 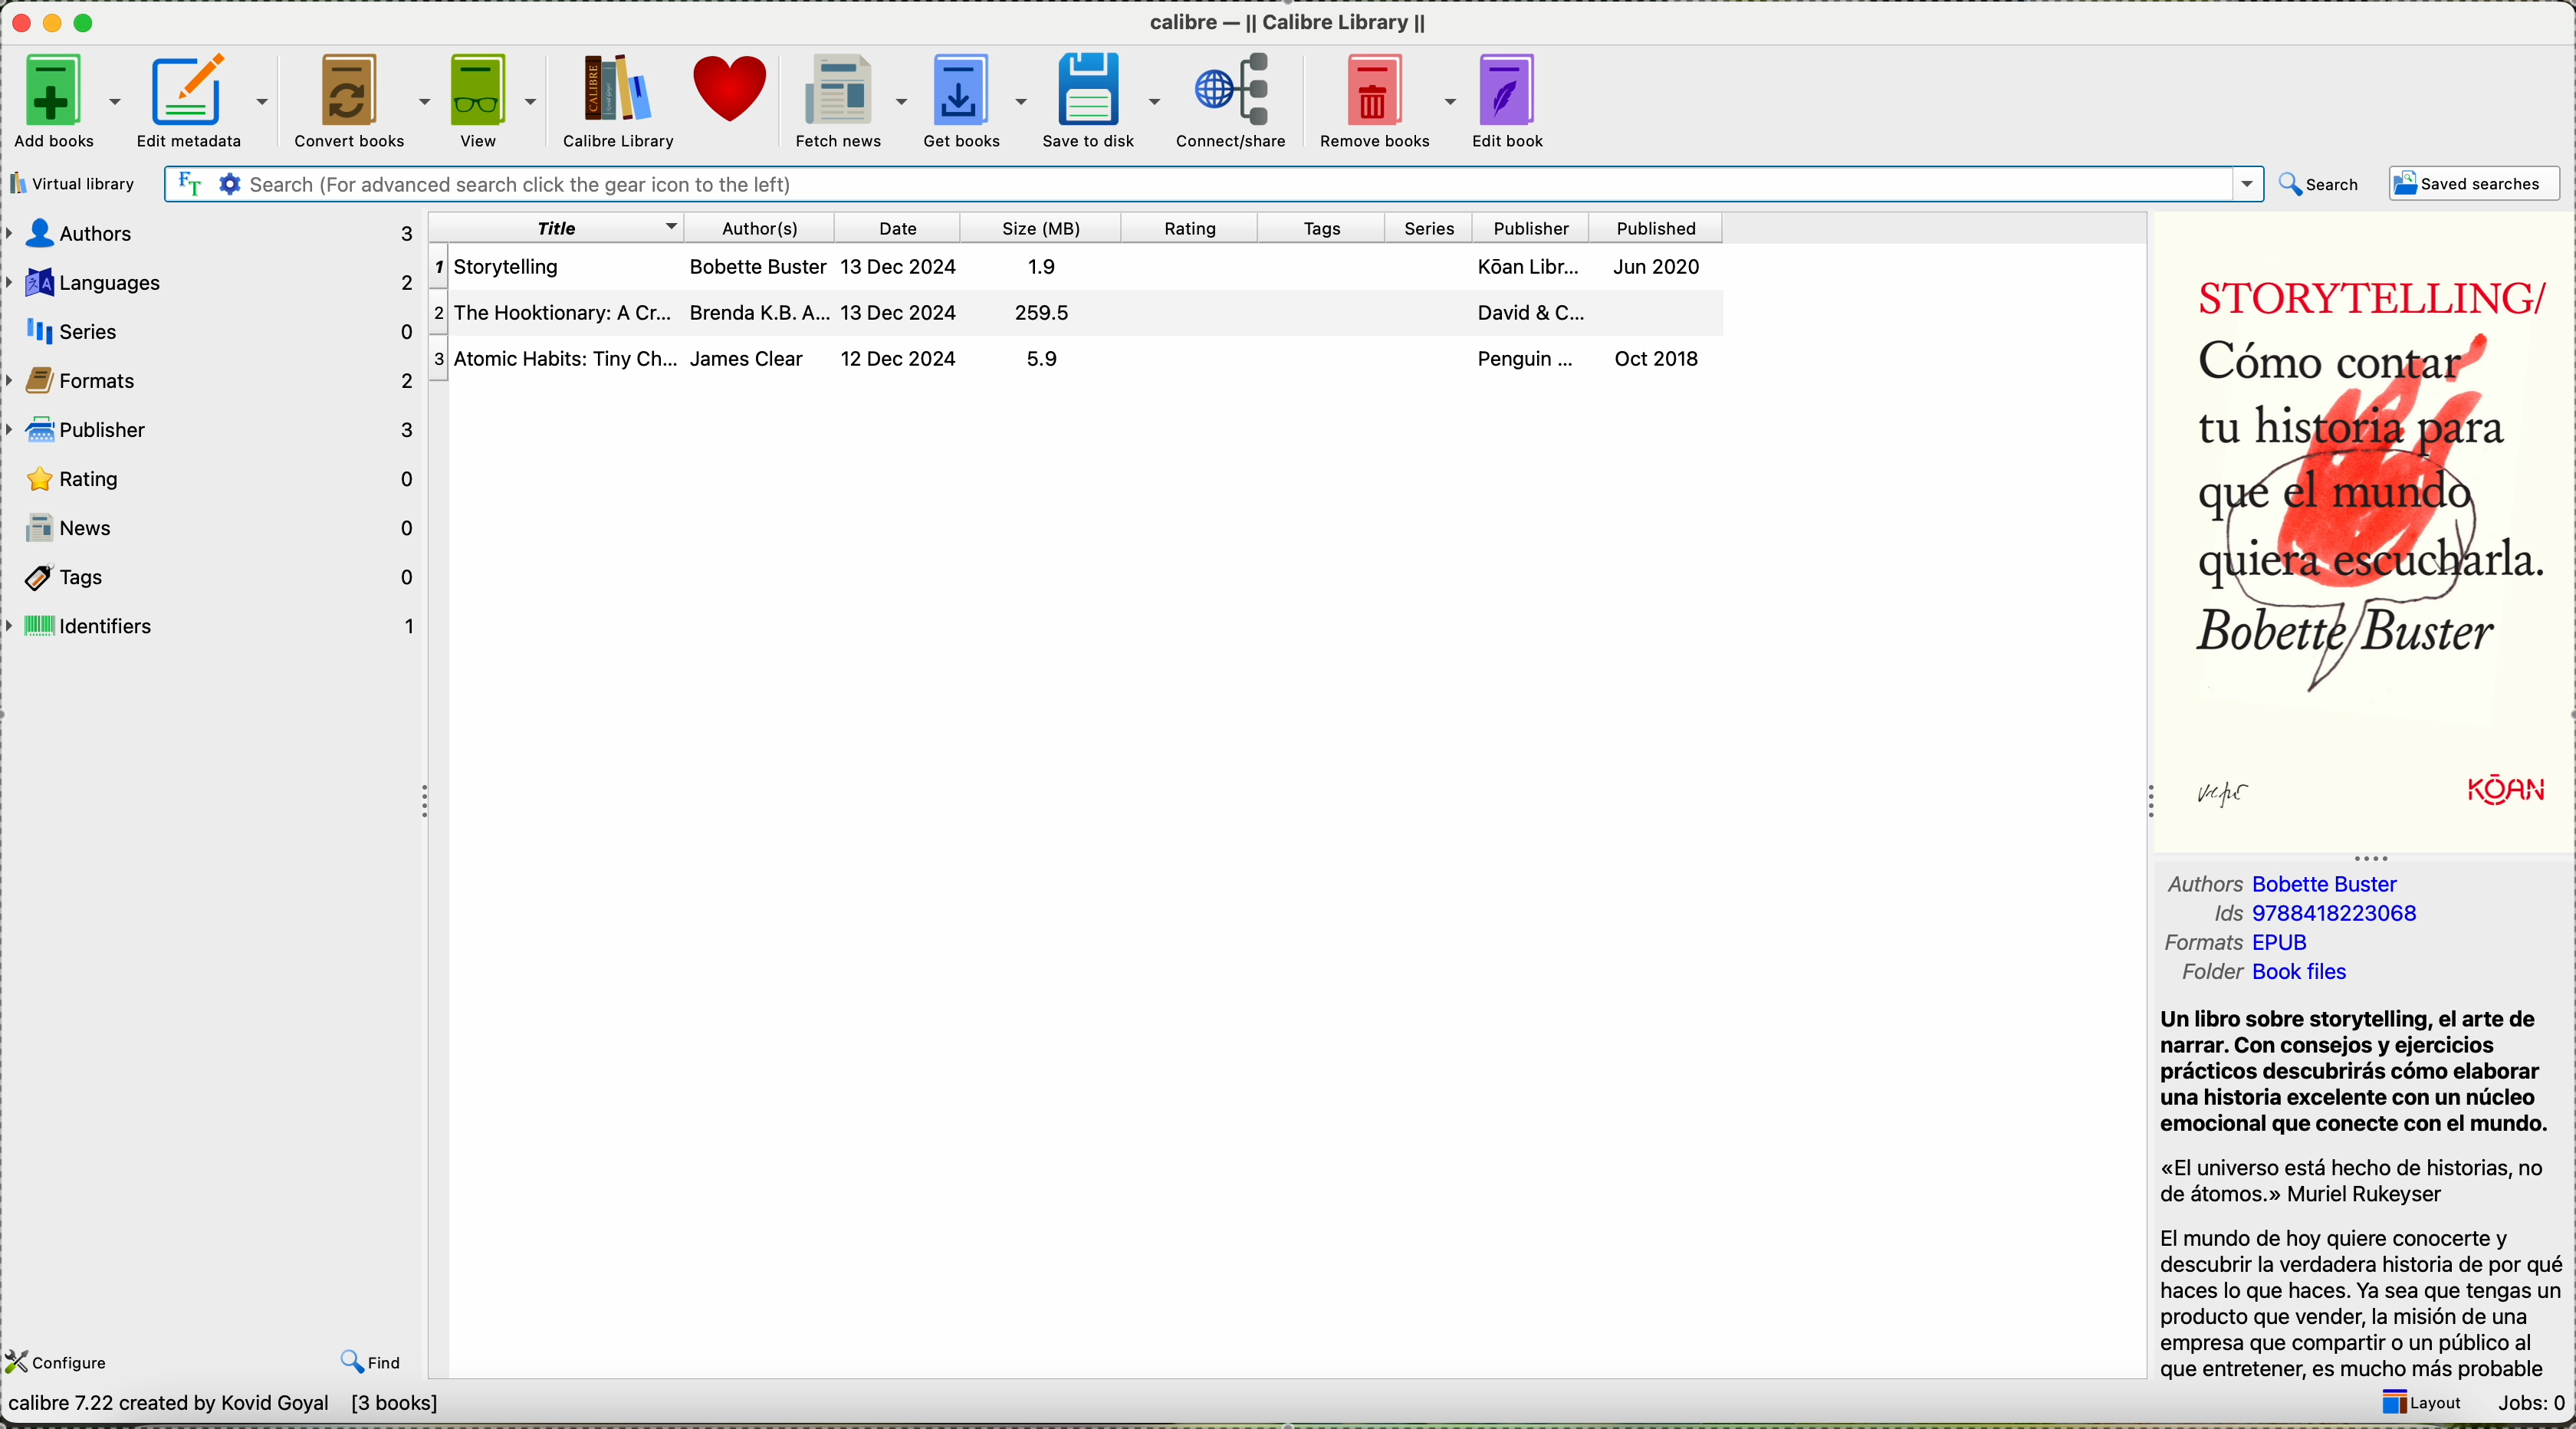 What do you see at coordinates (209, 231) in the screenshot?
I see `authors` at bounding box center [209, 231].